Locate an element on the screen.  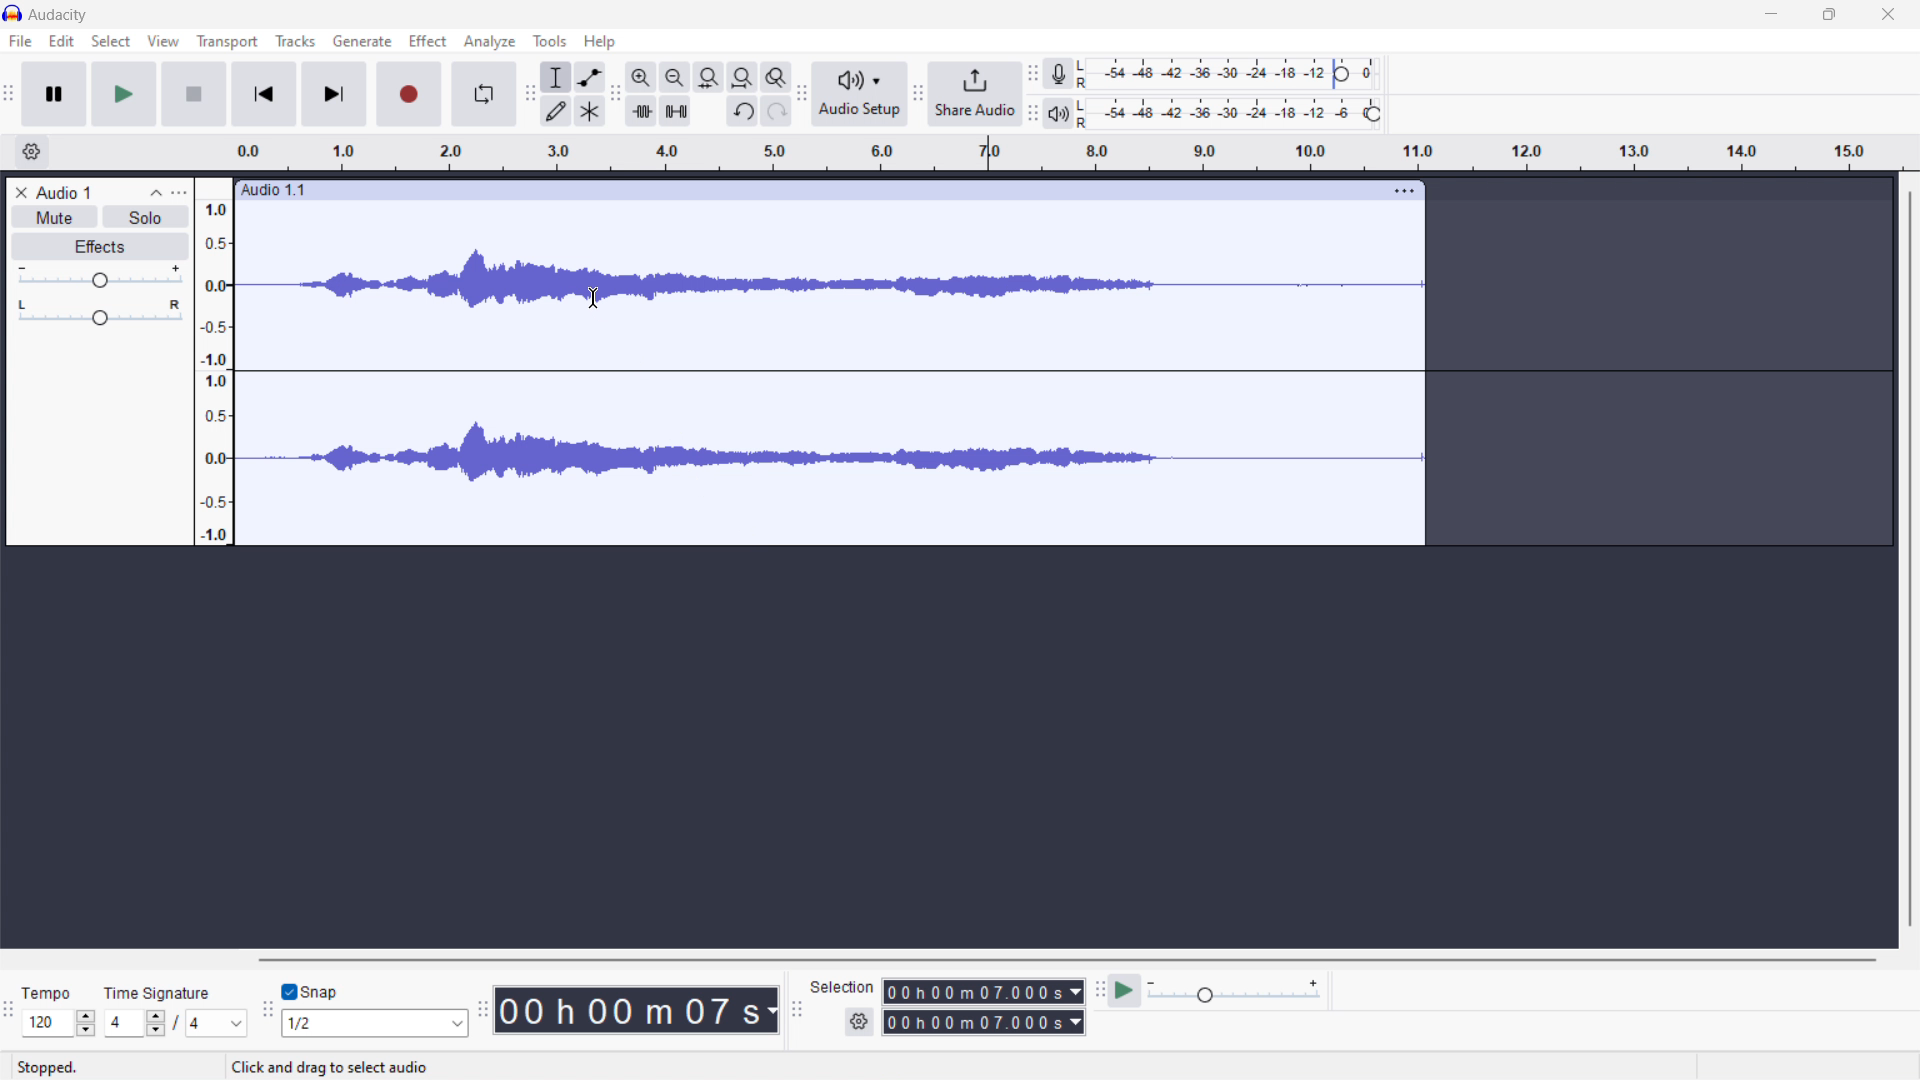
tracks is located at coordinates (295, 41).